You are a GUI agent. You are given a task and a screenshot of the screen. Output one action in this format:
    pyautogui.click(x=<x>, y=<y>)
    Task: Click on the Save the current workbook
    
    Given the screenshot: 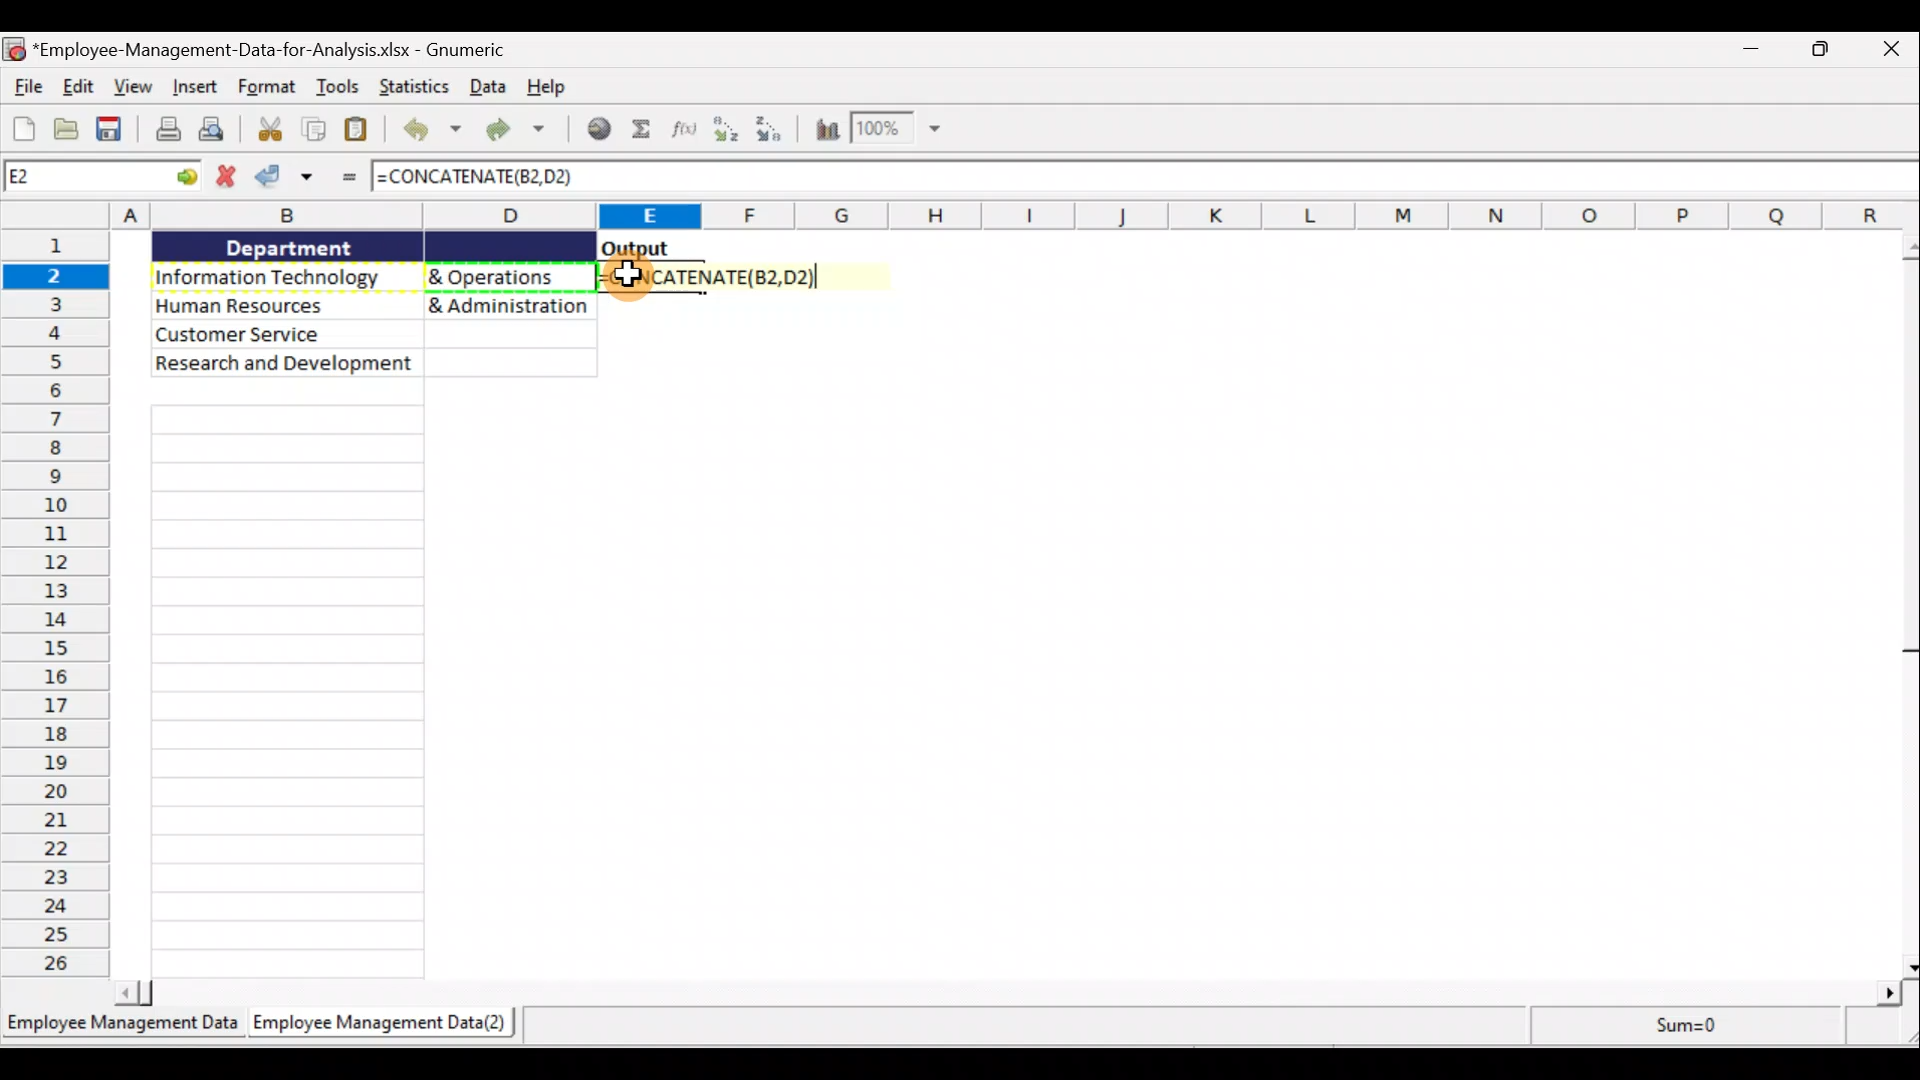 What is the action you would take?
    pyautogui.click(x=112, y=129)
    